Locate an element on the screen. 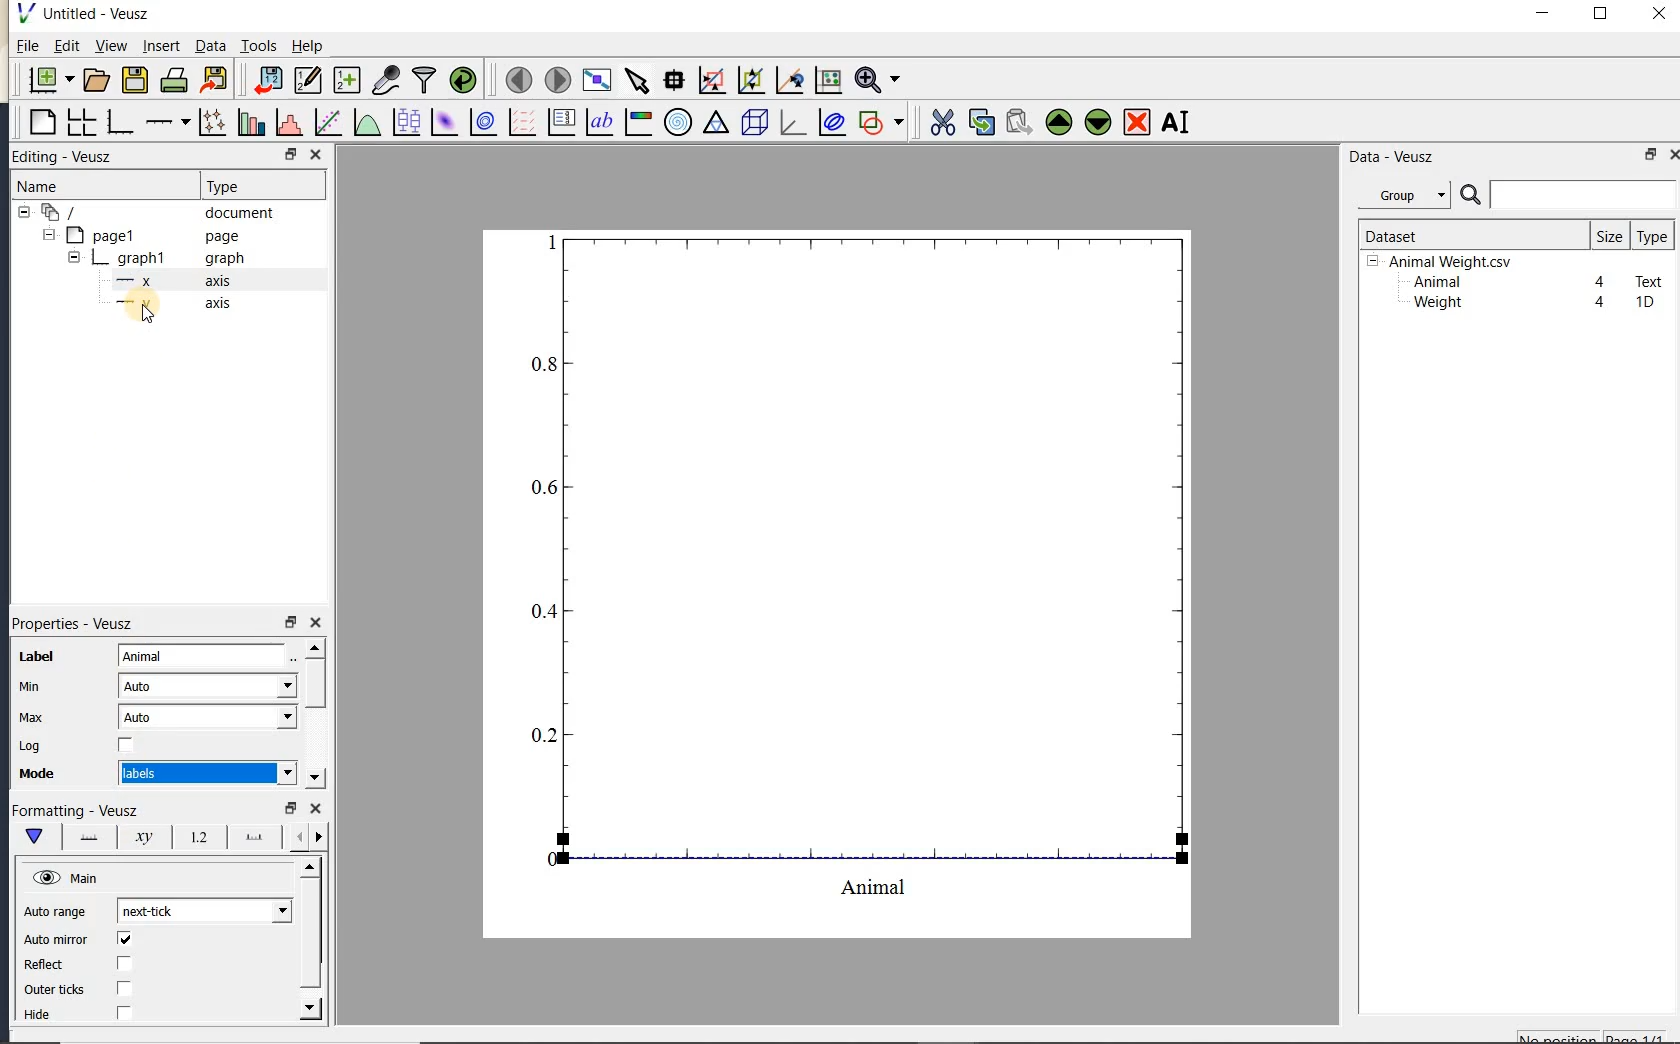 Image resolution: width=1680 pixels, height=1044 pixels. Reflect is located at coordinates (53, 965).